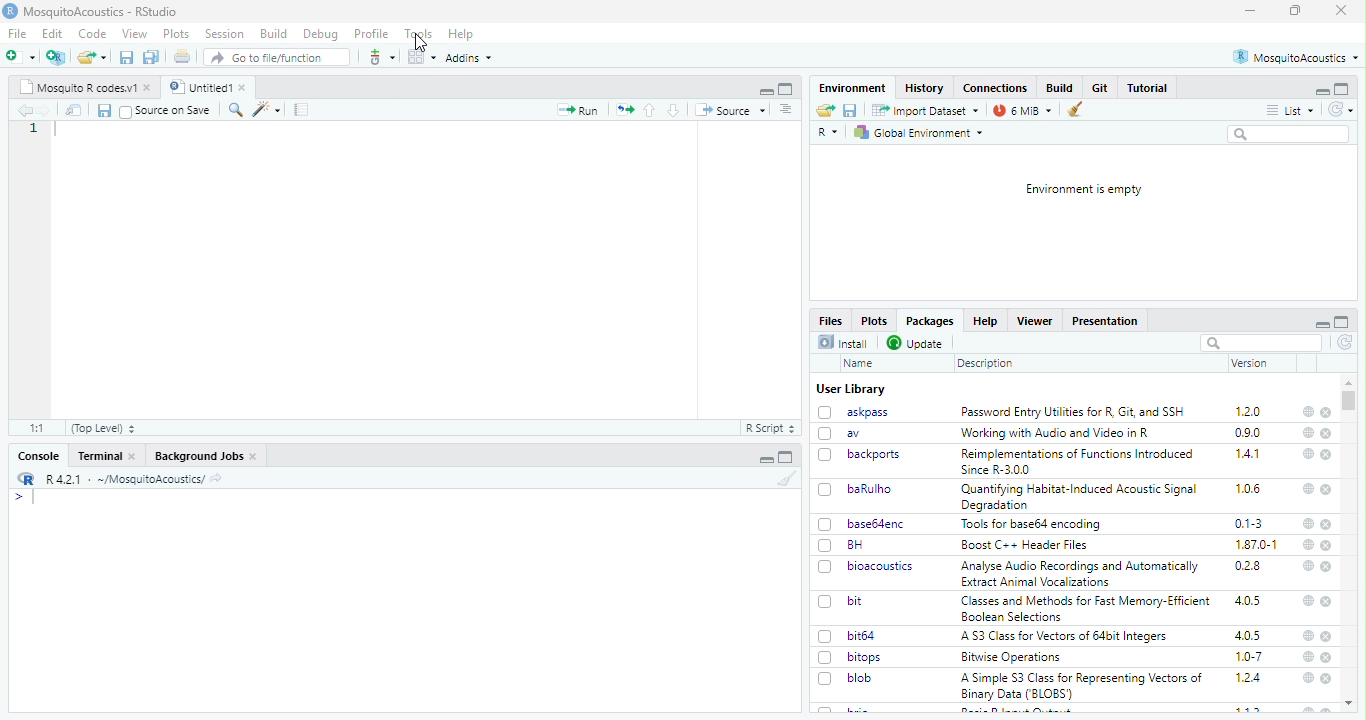  Describe the element at coordinates (1081, 498) in the screenshot. I see `Quantifying Habitat-Induced Acoustic Signal
Degradation` at that location.